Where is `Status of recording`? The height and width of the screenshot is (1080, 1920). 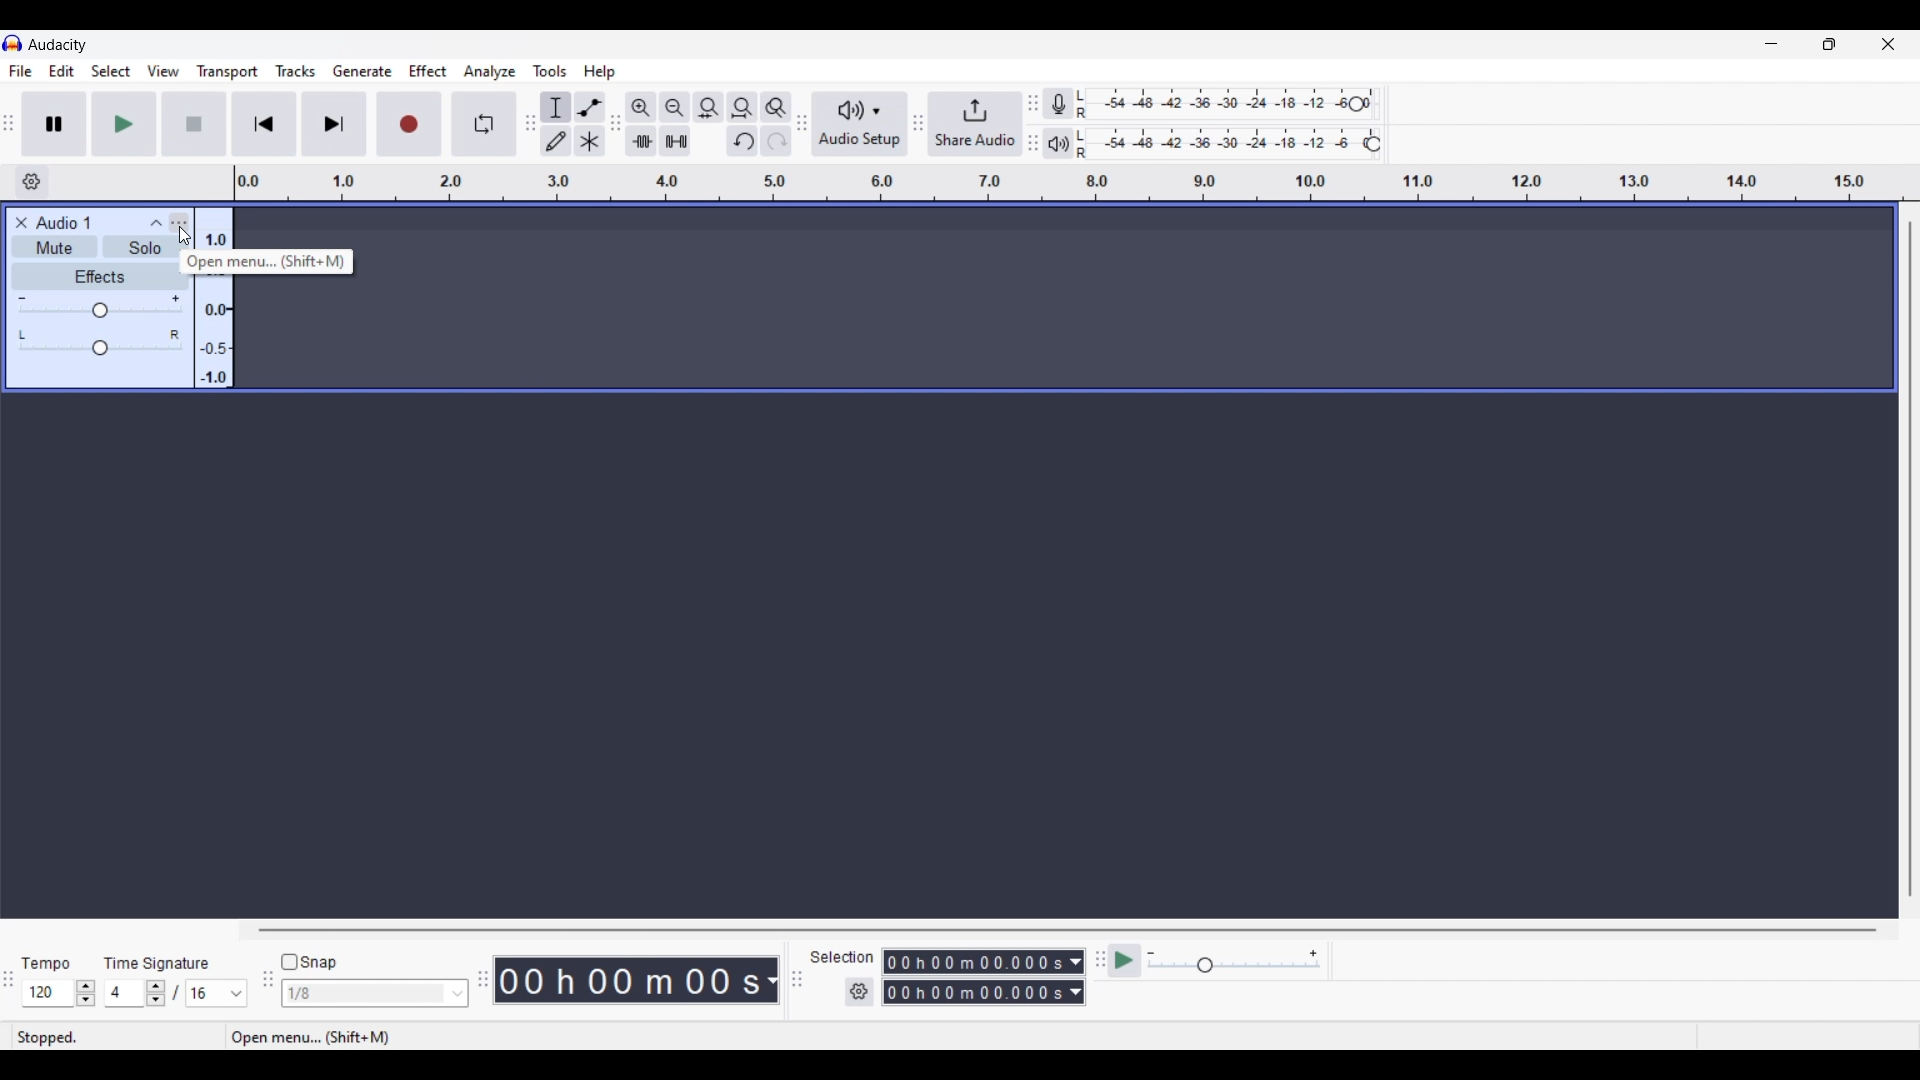 Status of recording is located at coordinates (97, 1038).